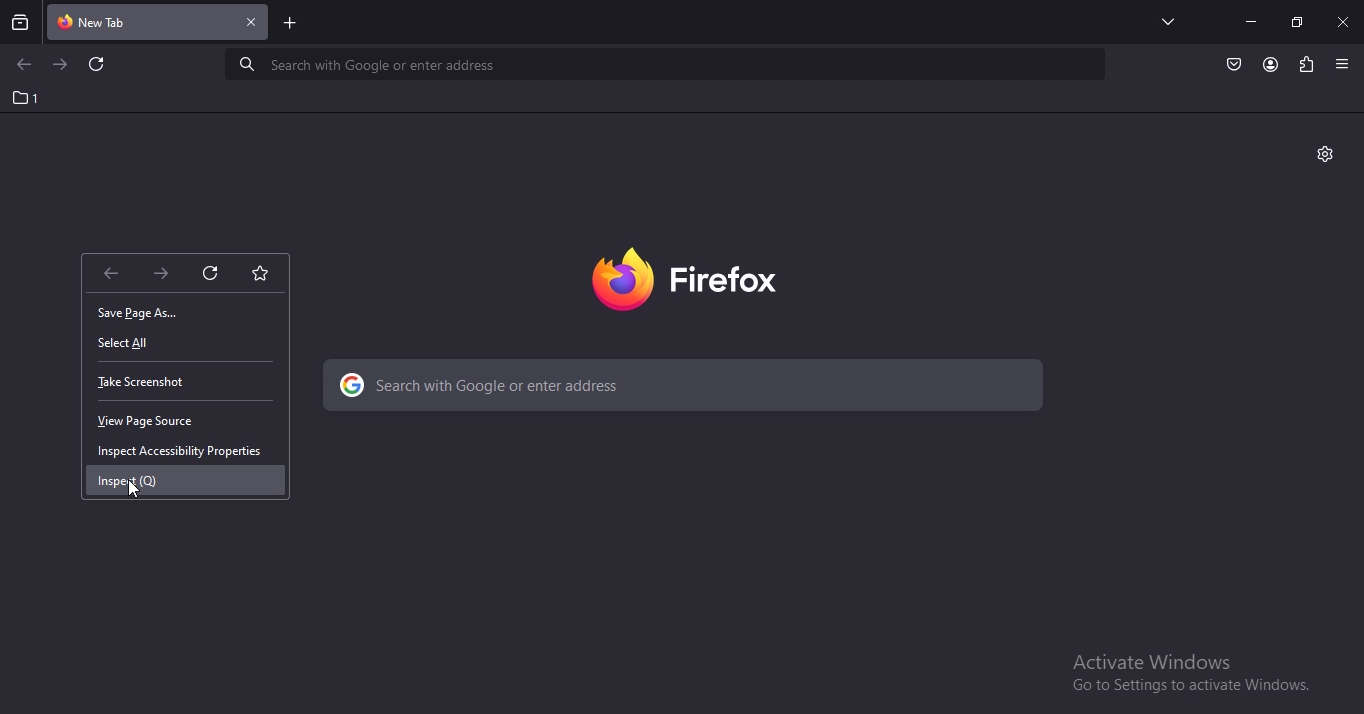 The width and height of the screenshot is (1364, 714). What do you see at coordinates (21, 67) in the screenshot?
I see `go to previous page` at bounding box center [21, 67].